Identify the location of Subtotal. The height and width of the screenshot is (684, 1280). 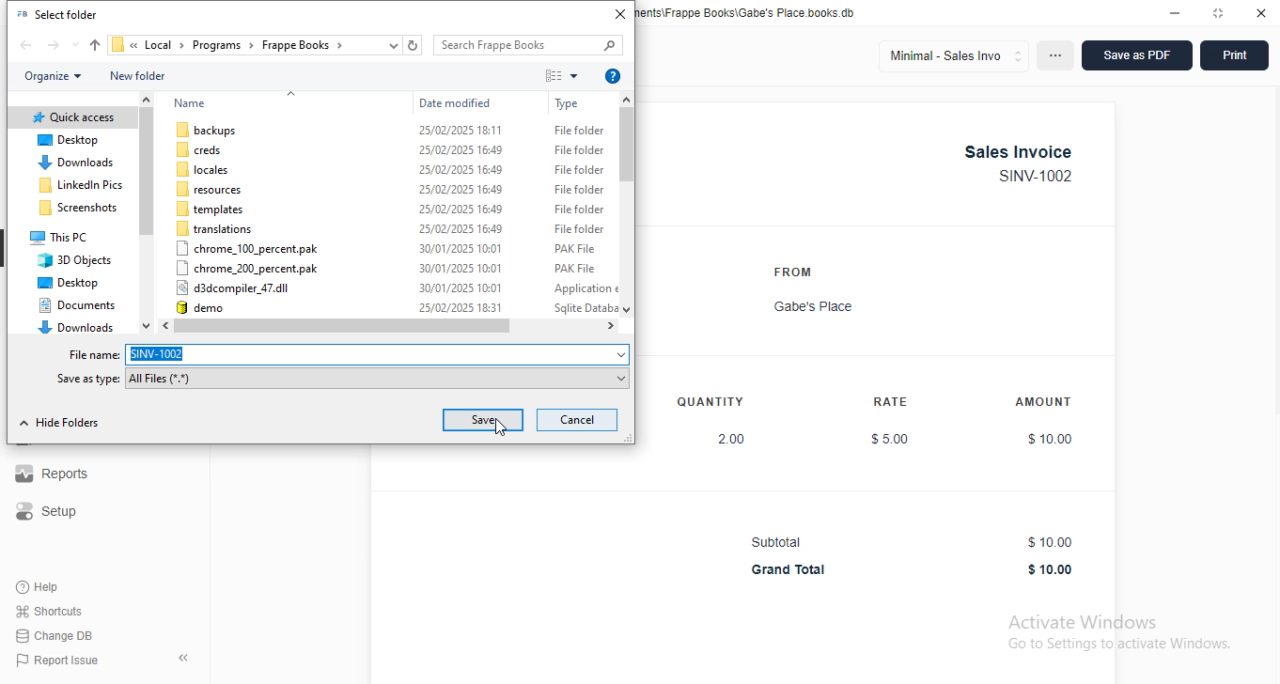
(776, 542).